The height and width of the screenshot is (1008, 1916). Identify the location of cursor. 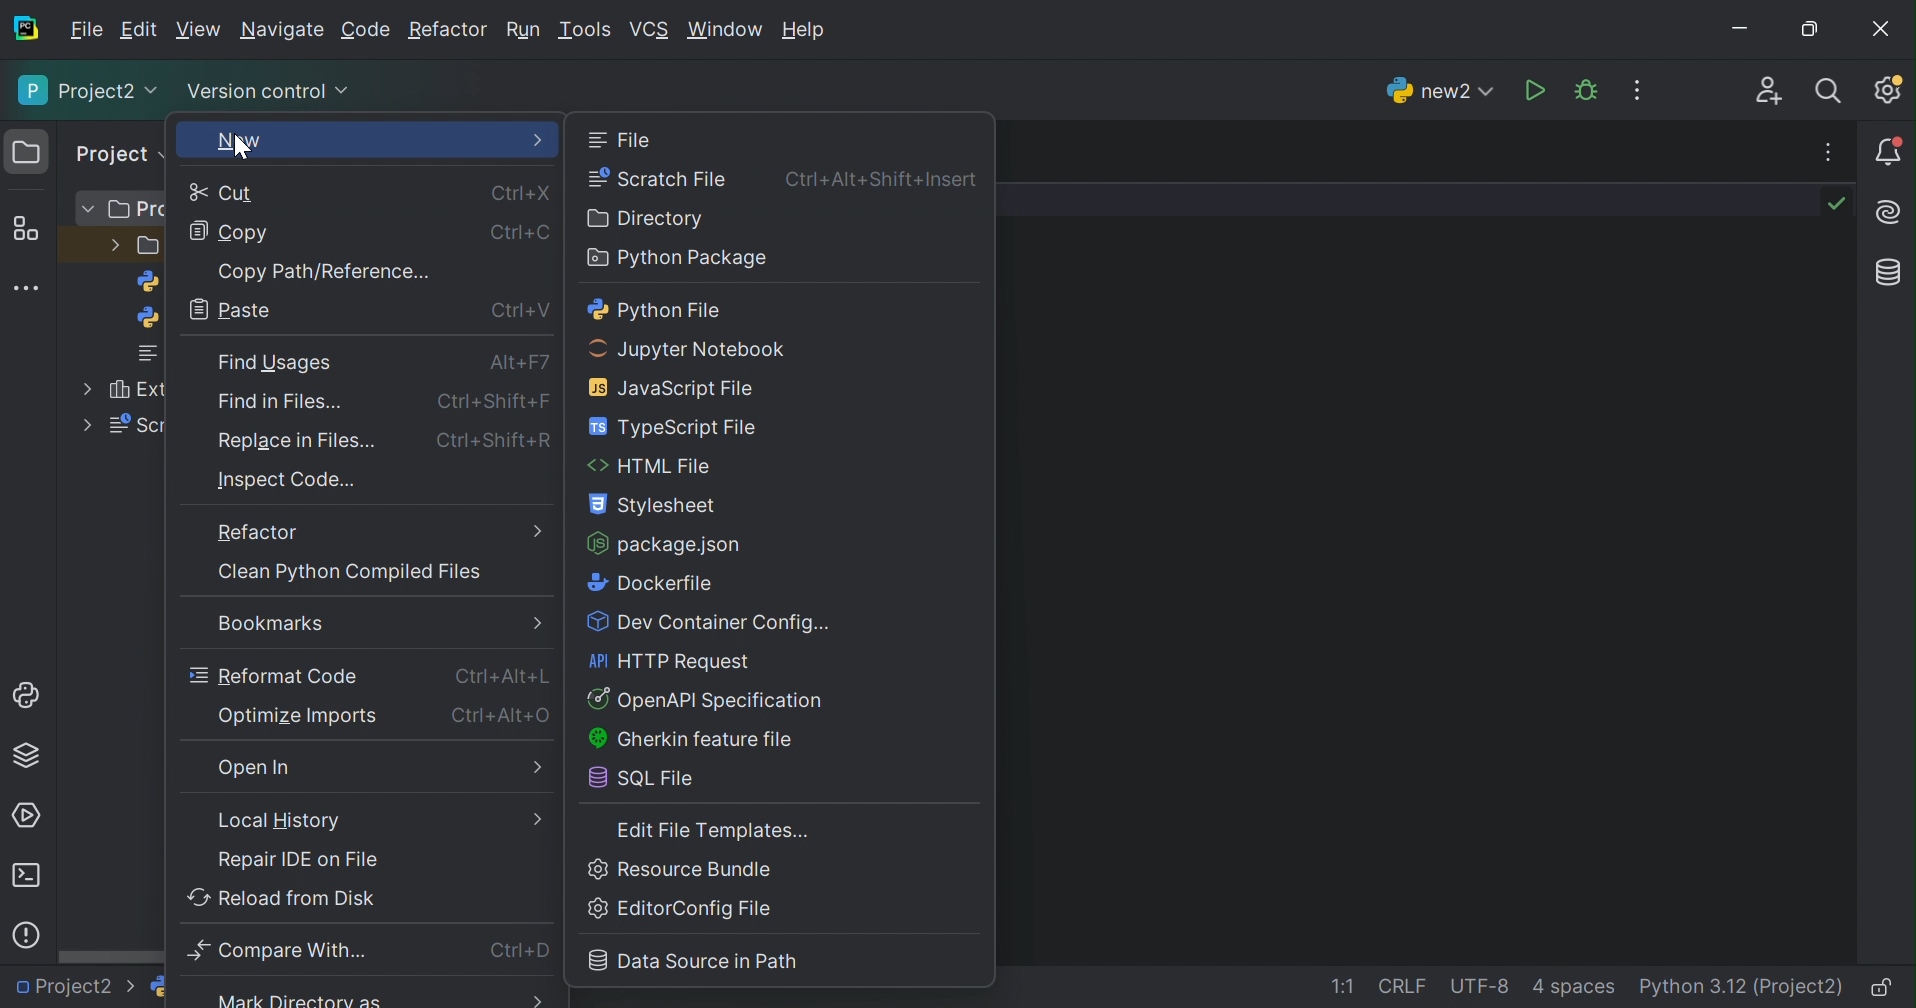
(240, 148).